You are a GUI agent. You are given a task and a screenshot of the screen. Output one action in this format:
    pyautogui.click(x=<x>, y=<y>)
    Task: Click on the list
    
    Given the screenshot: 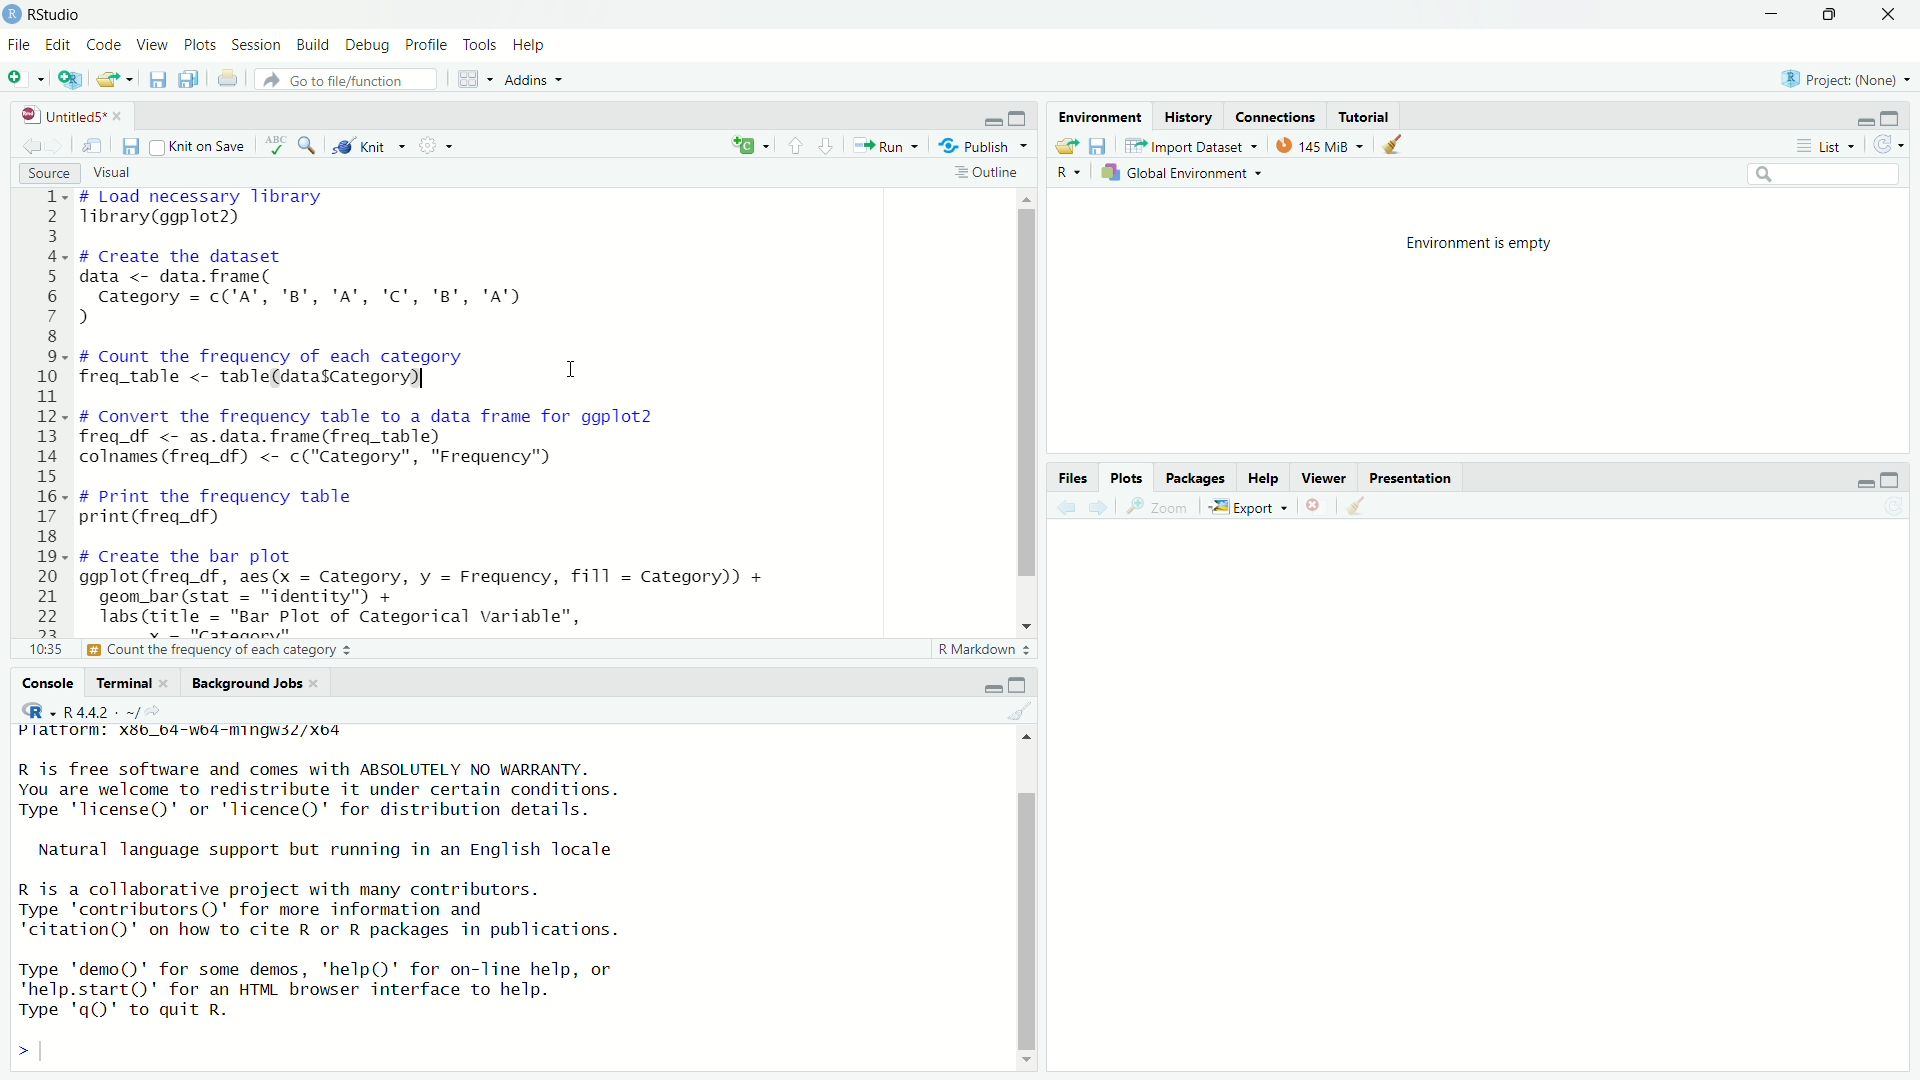 What is the action you would take?
    pyautogui.click(x=1831, y=146)
    